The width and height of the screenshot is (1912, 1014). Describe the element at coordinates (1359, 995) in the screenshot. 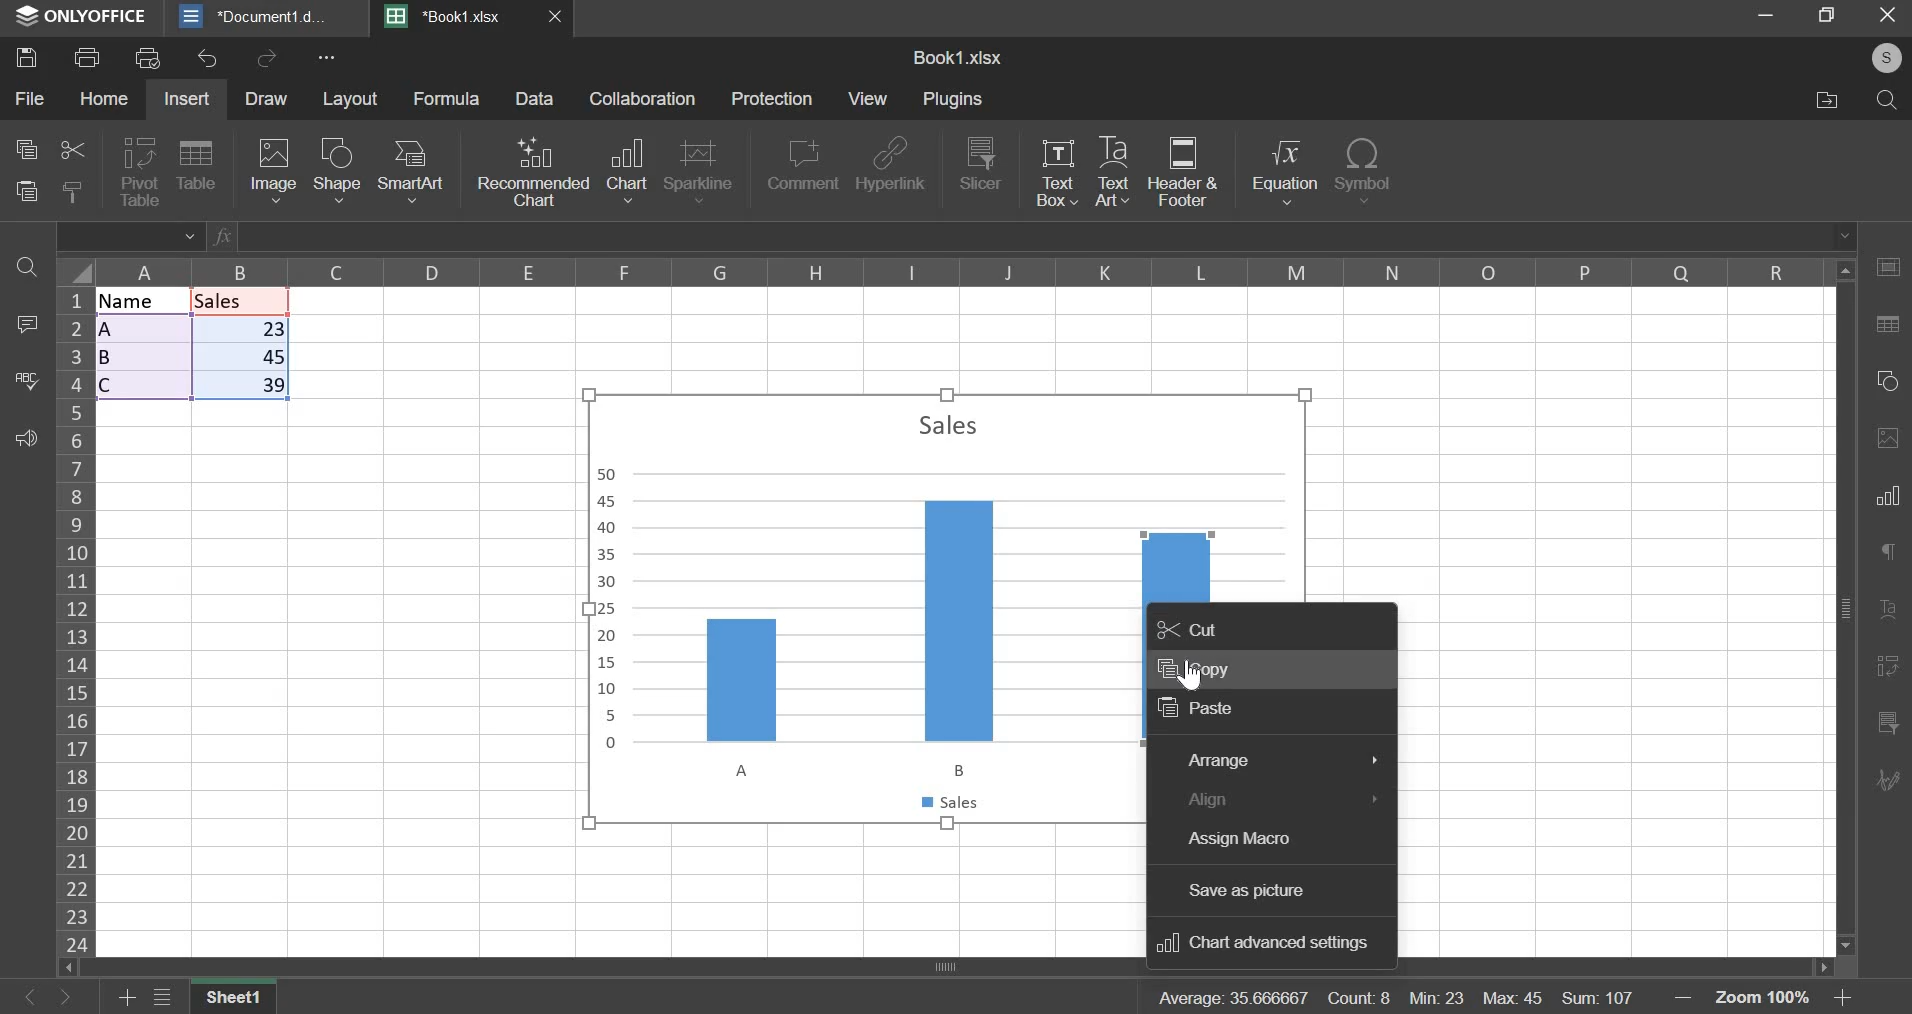

I see `count` at that location.